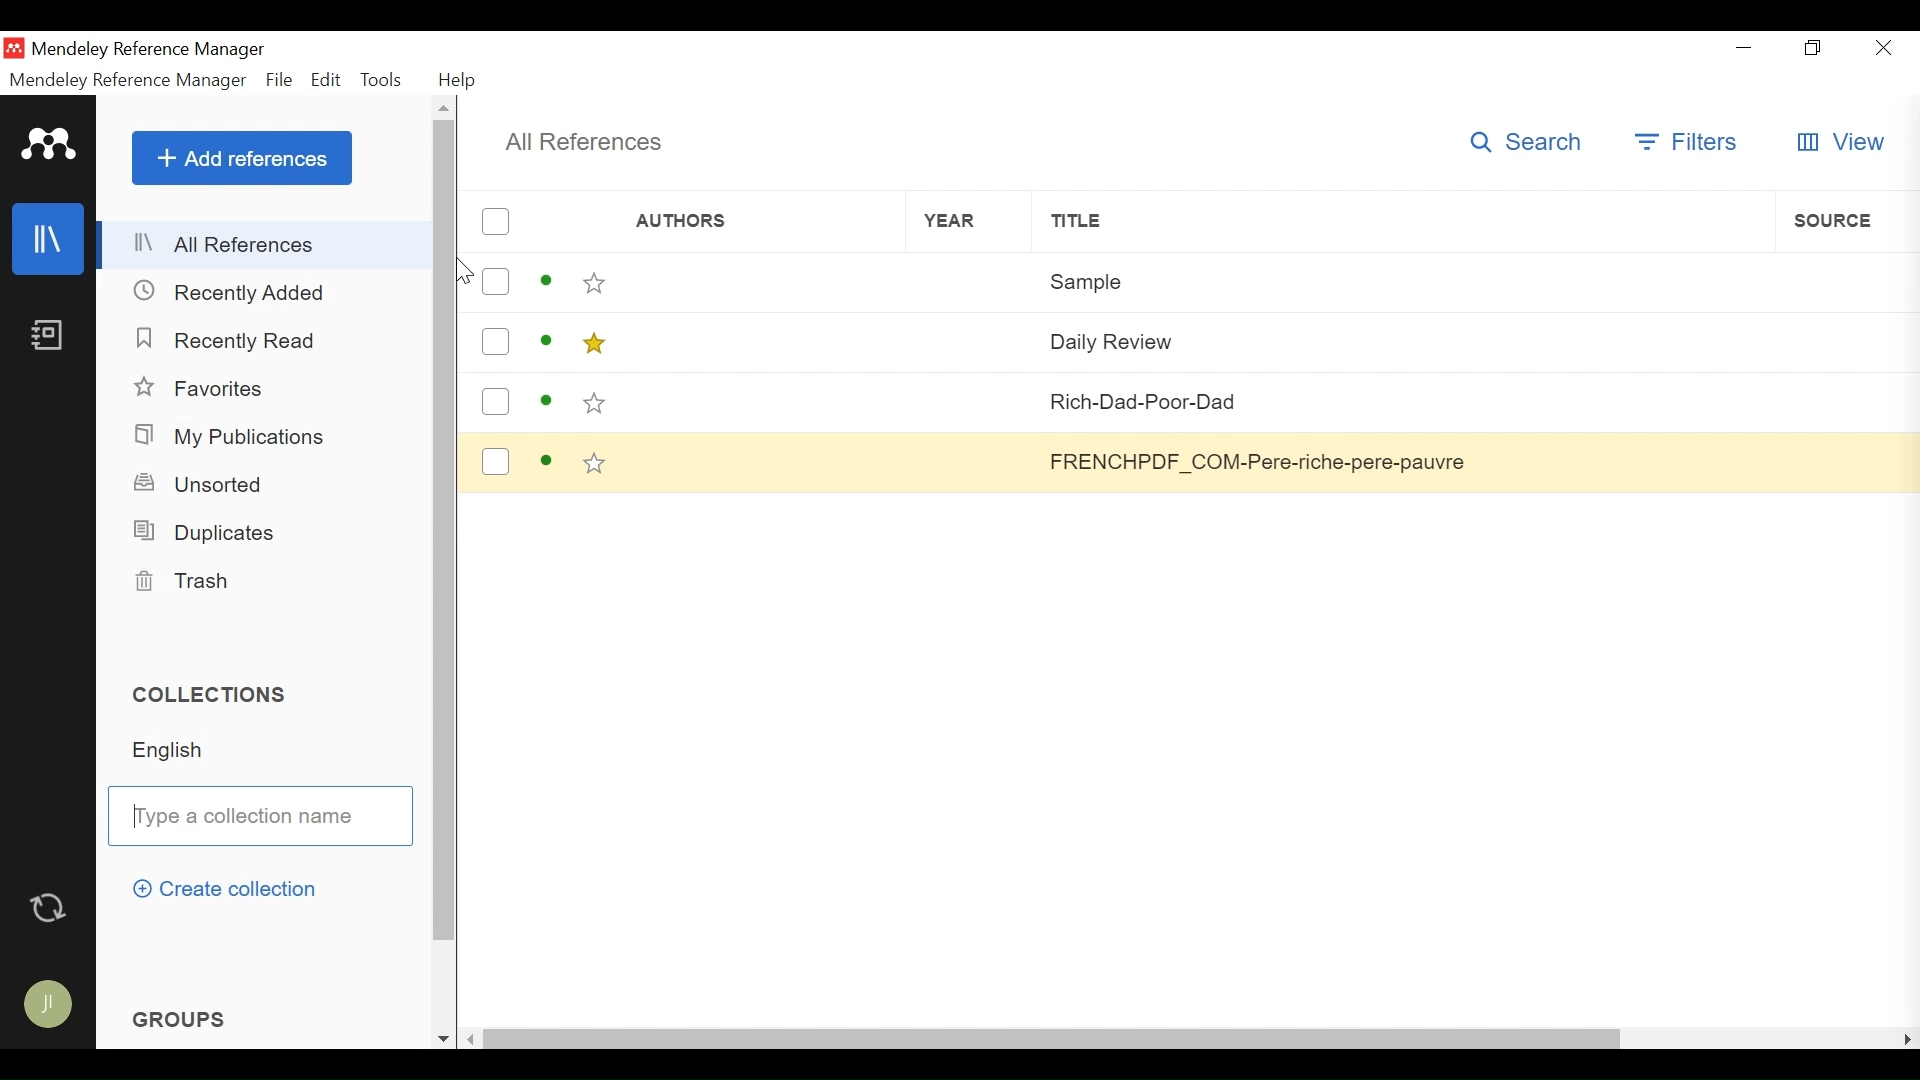  What do you see at coordinates (1402, 221) in the screenshot?
I see `Title` at bounding box center [1402, 221].